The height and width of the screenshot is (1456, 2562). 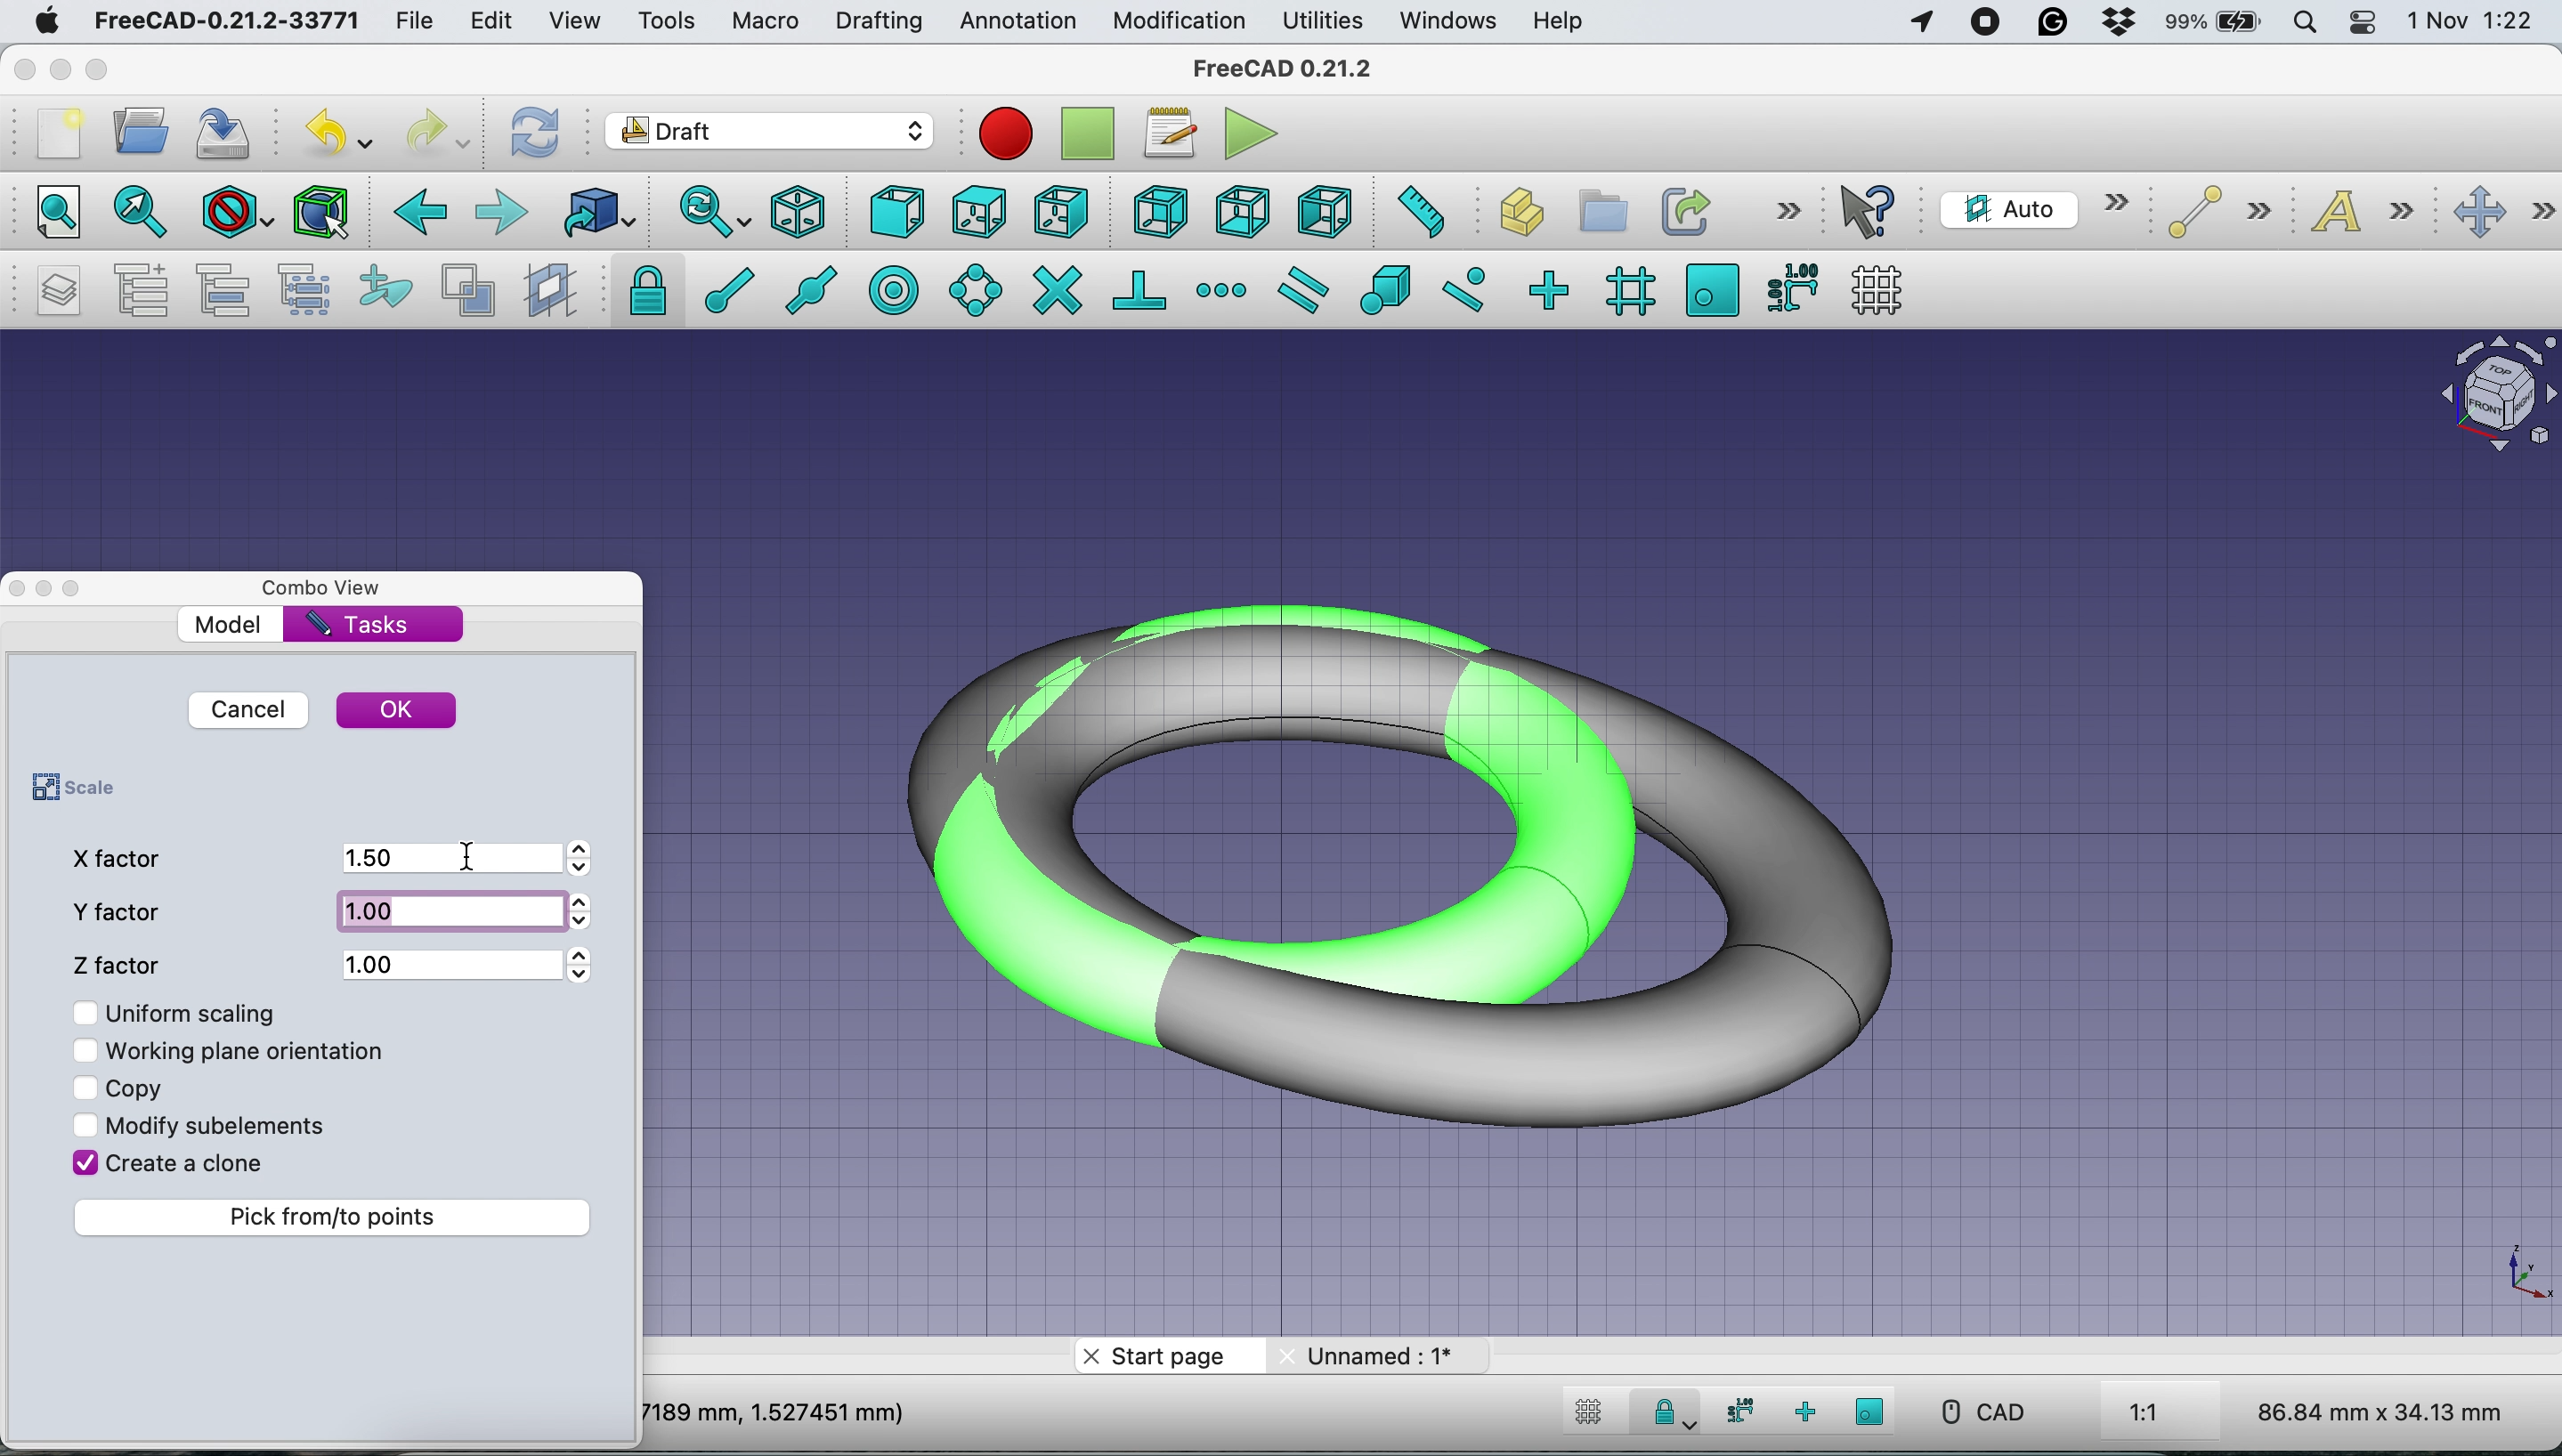 What do you see at coordinates (537, 134) in the screenshot?
I see `refresh` at bounding box center [537, 134].